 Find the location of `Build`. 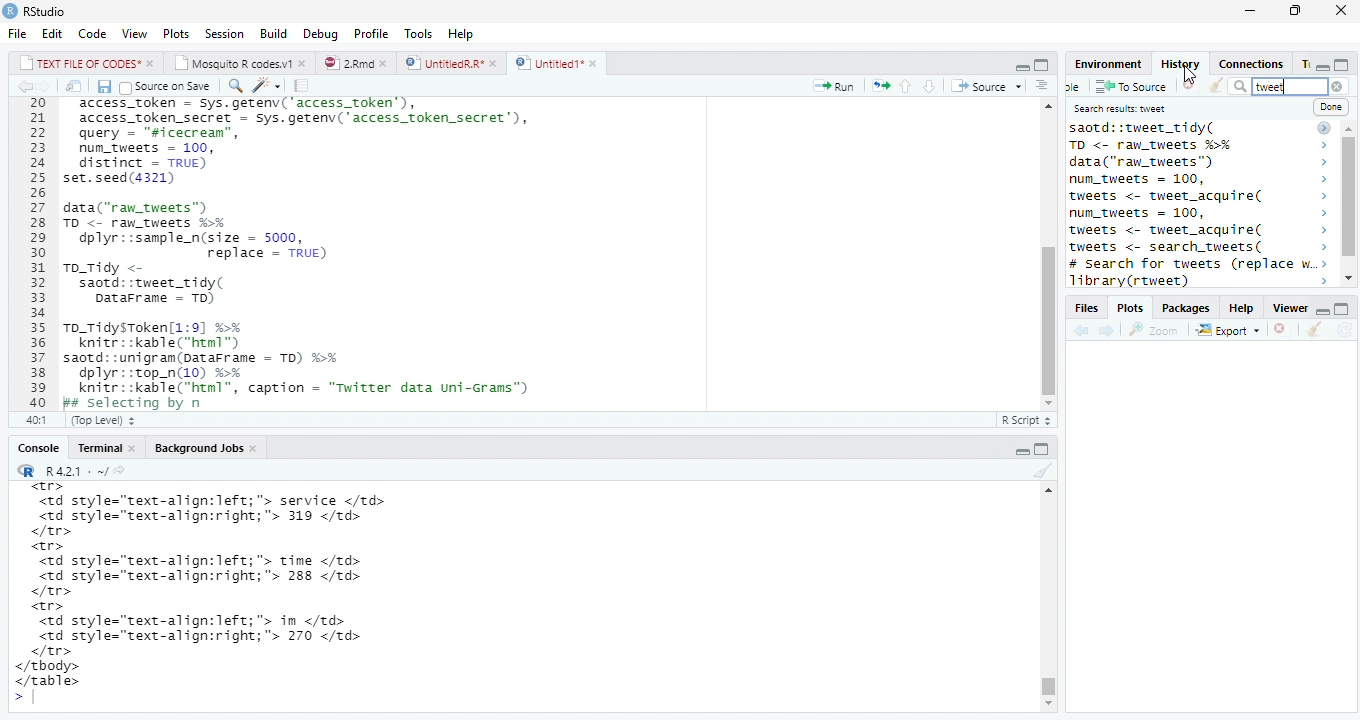

Build is located at coordinates (272, 32).